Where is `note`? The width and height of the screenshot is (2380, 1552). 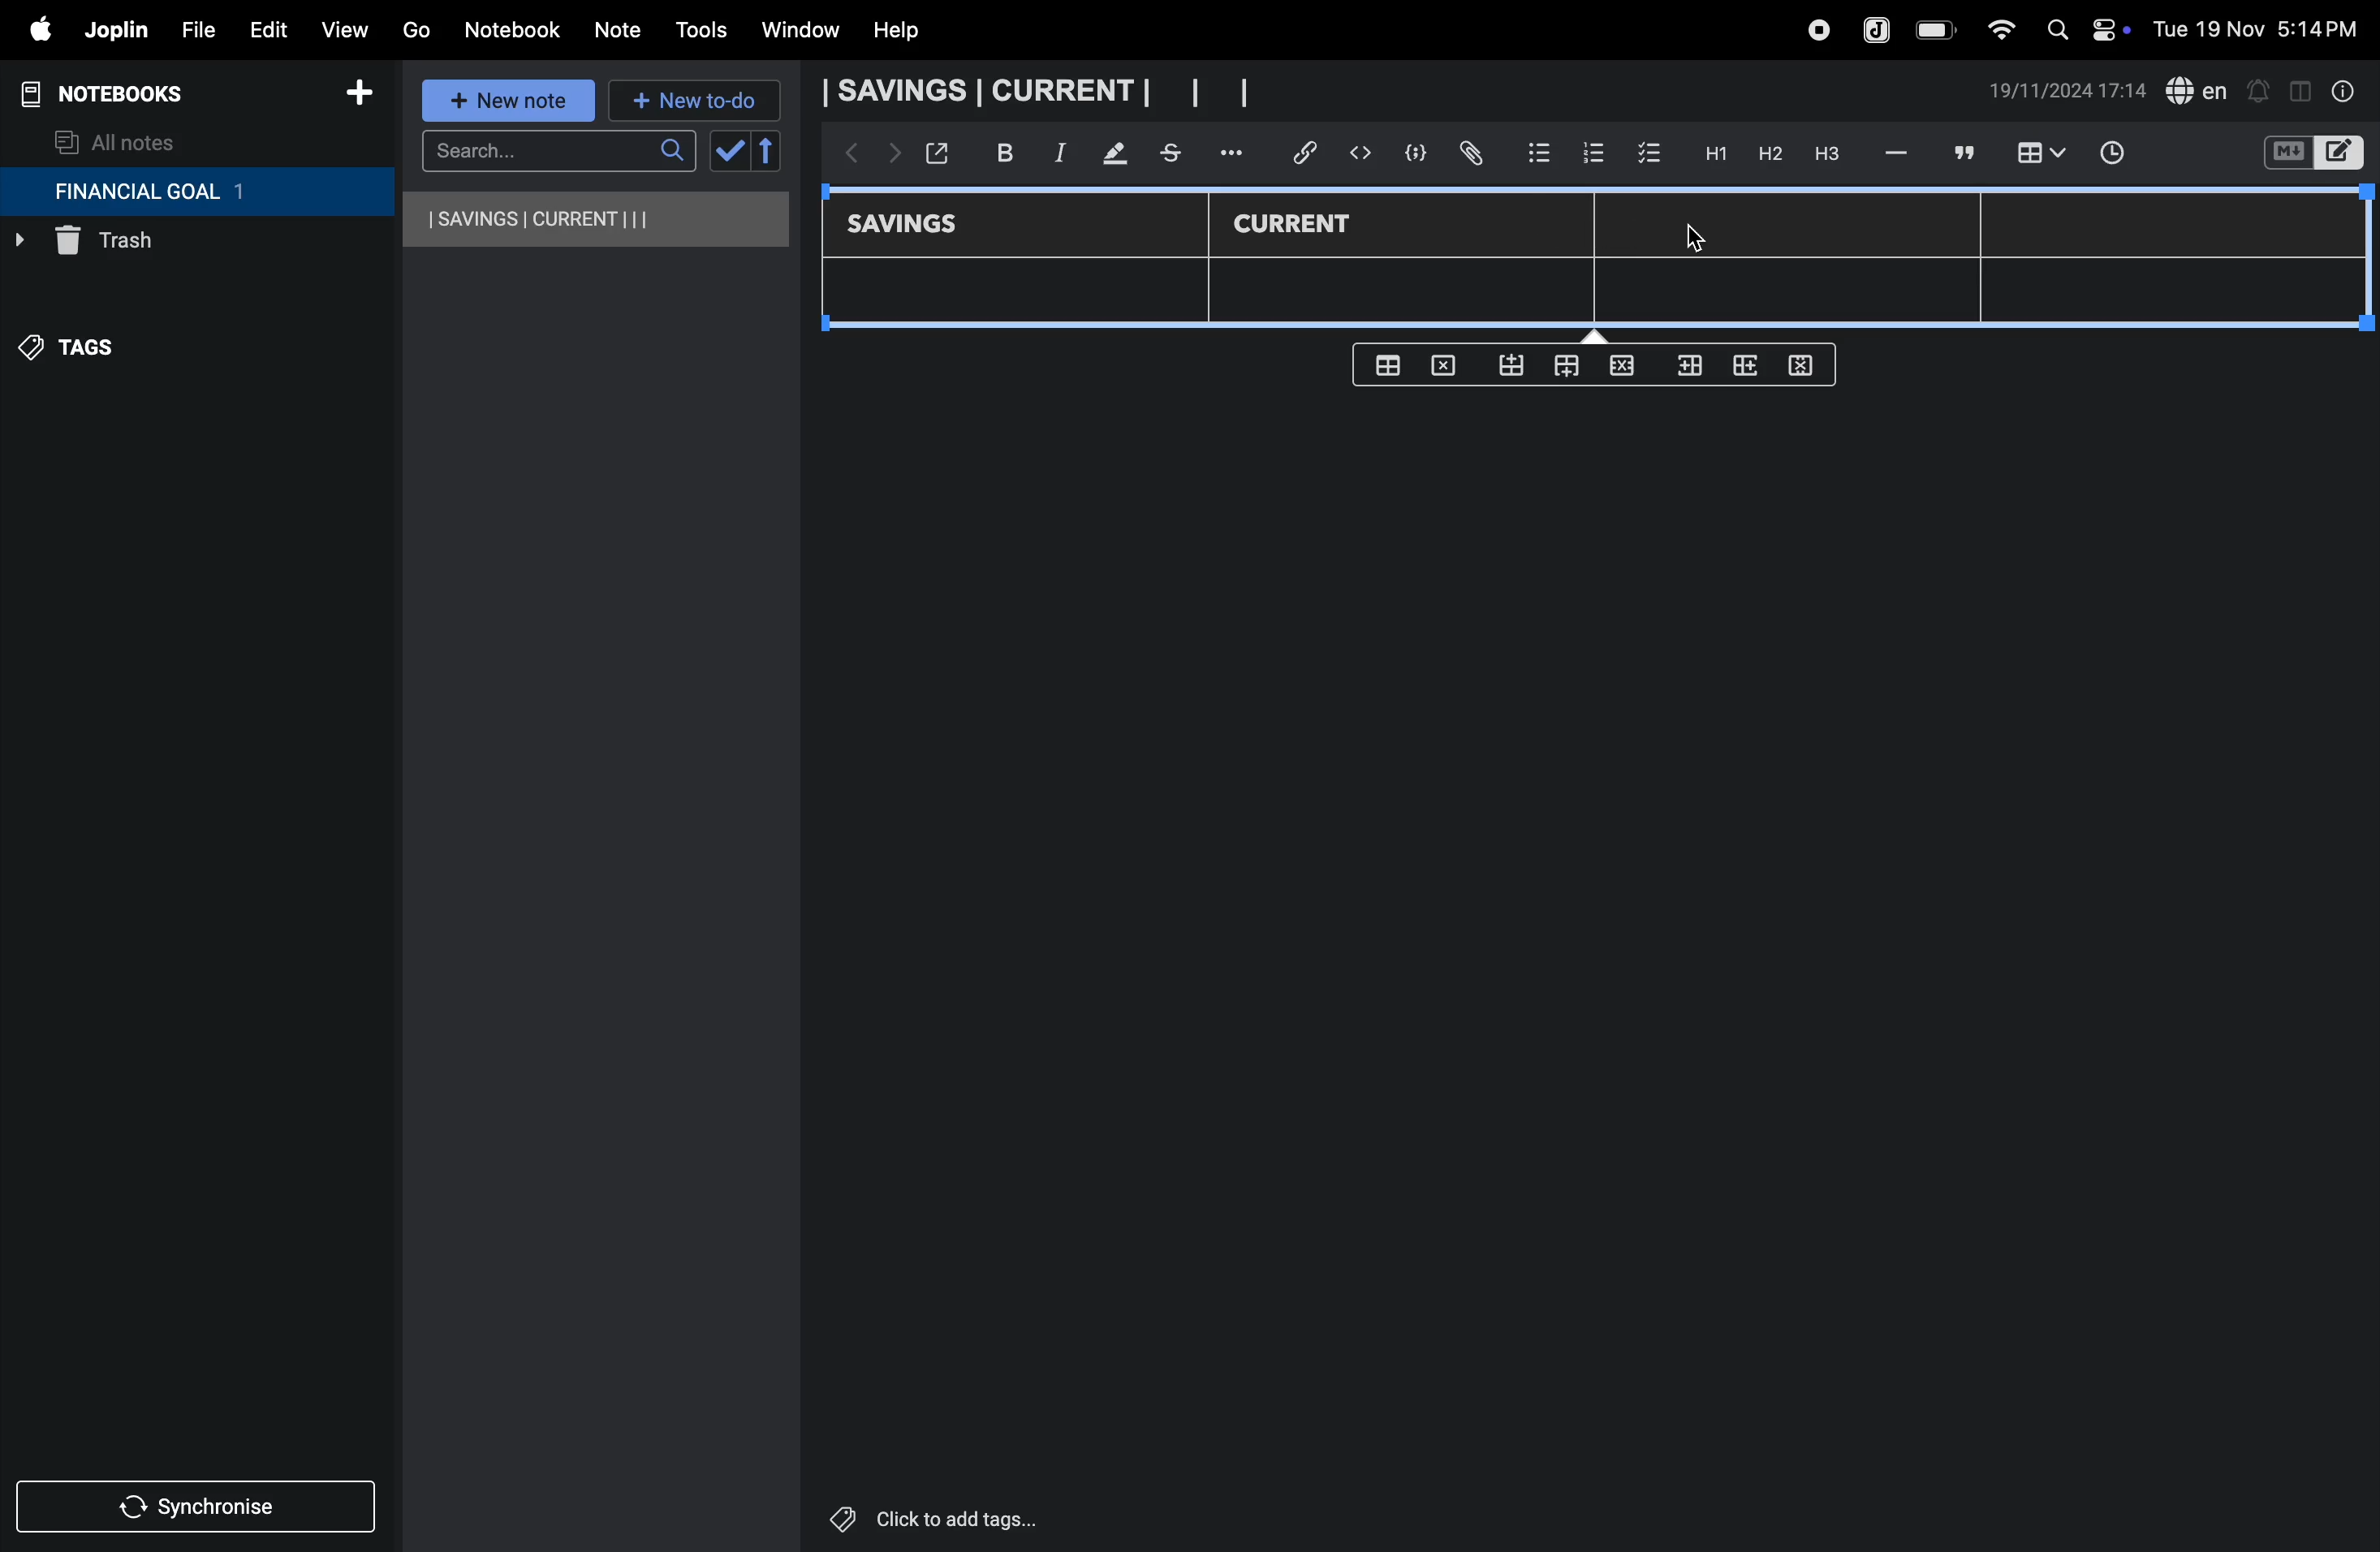 note is located at coordinates (621, 31).